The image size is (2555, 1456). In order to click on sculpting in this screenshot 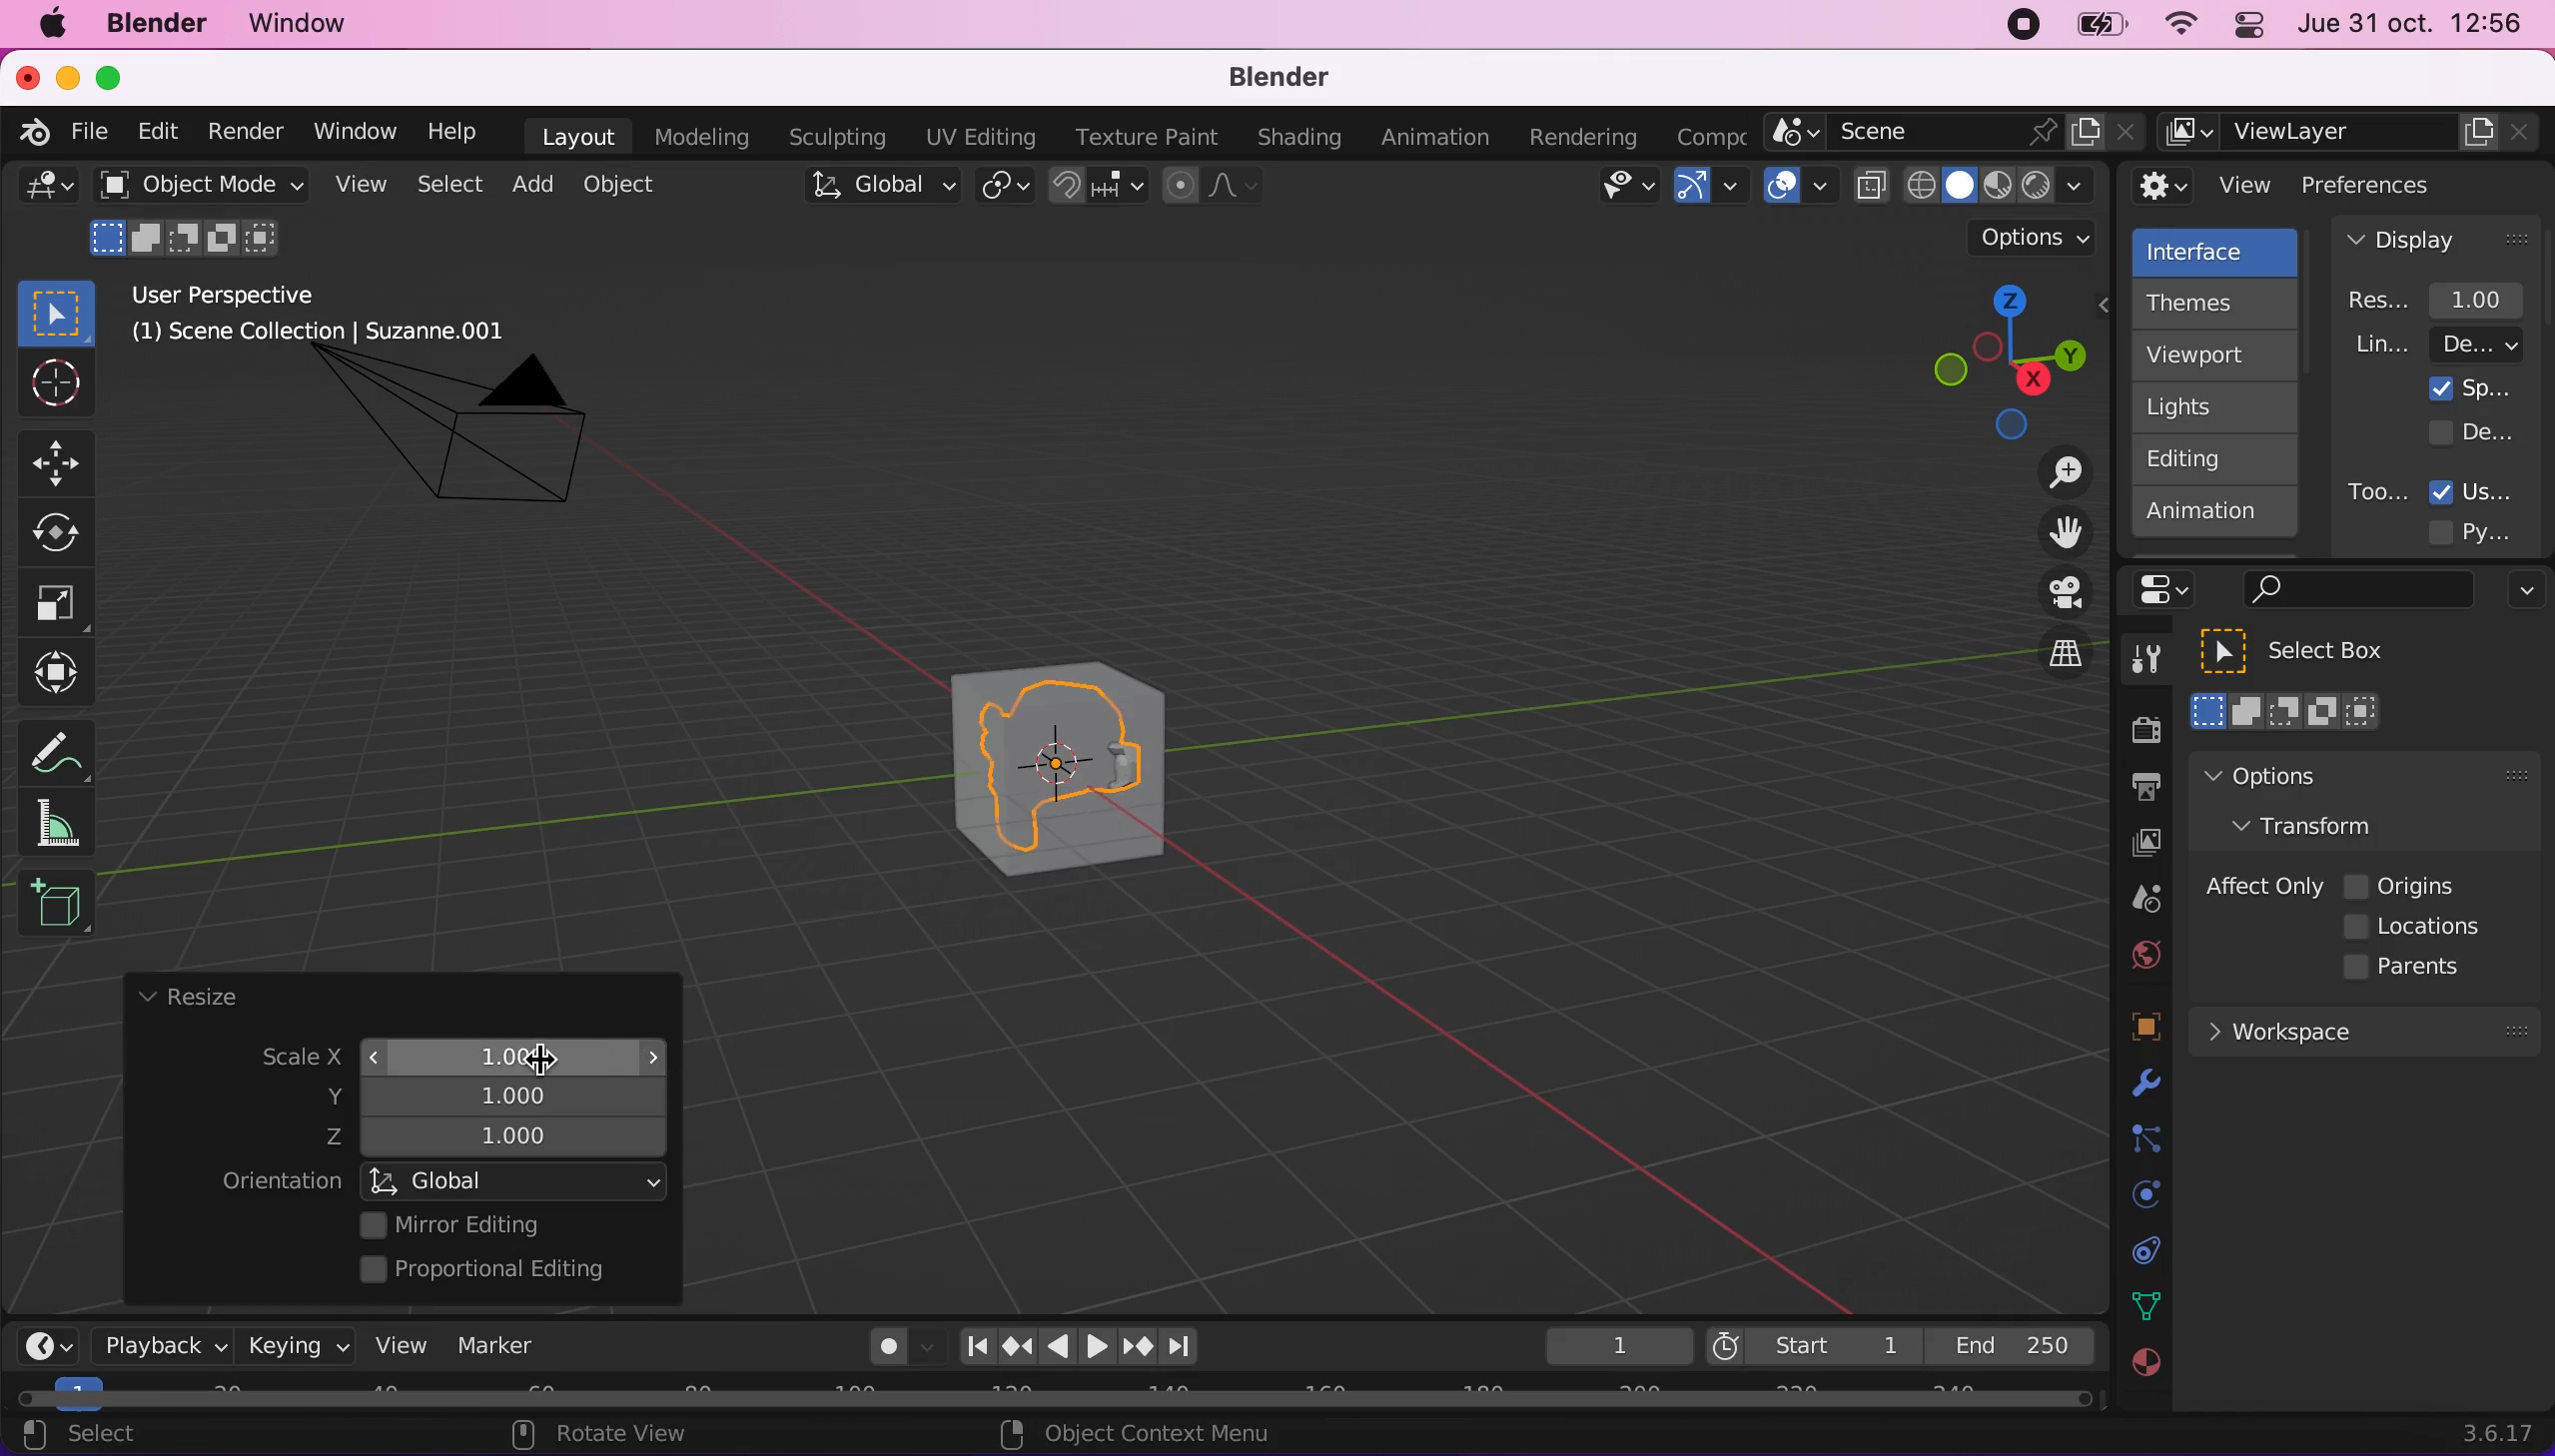, I will do `click(832, 136)`.